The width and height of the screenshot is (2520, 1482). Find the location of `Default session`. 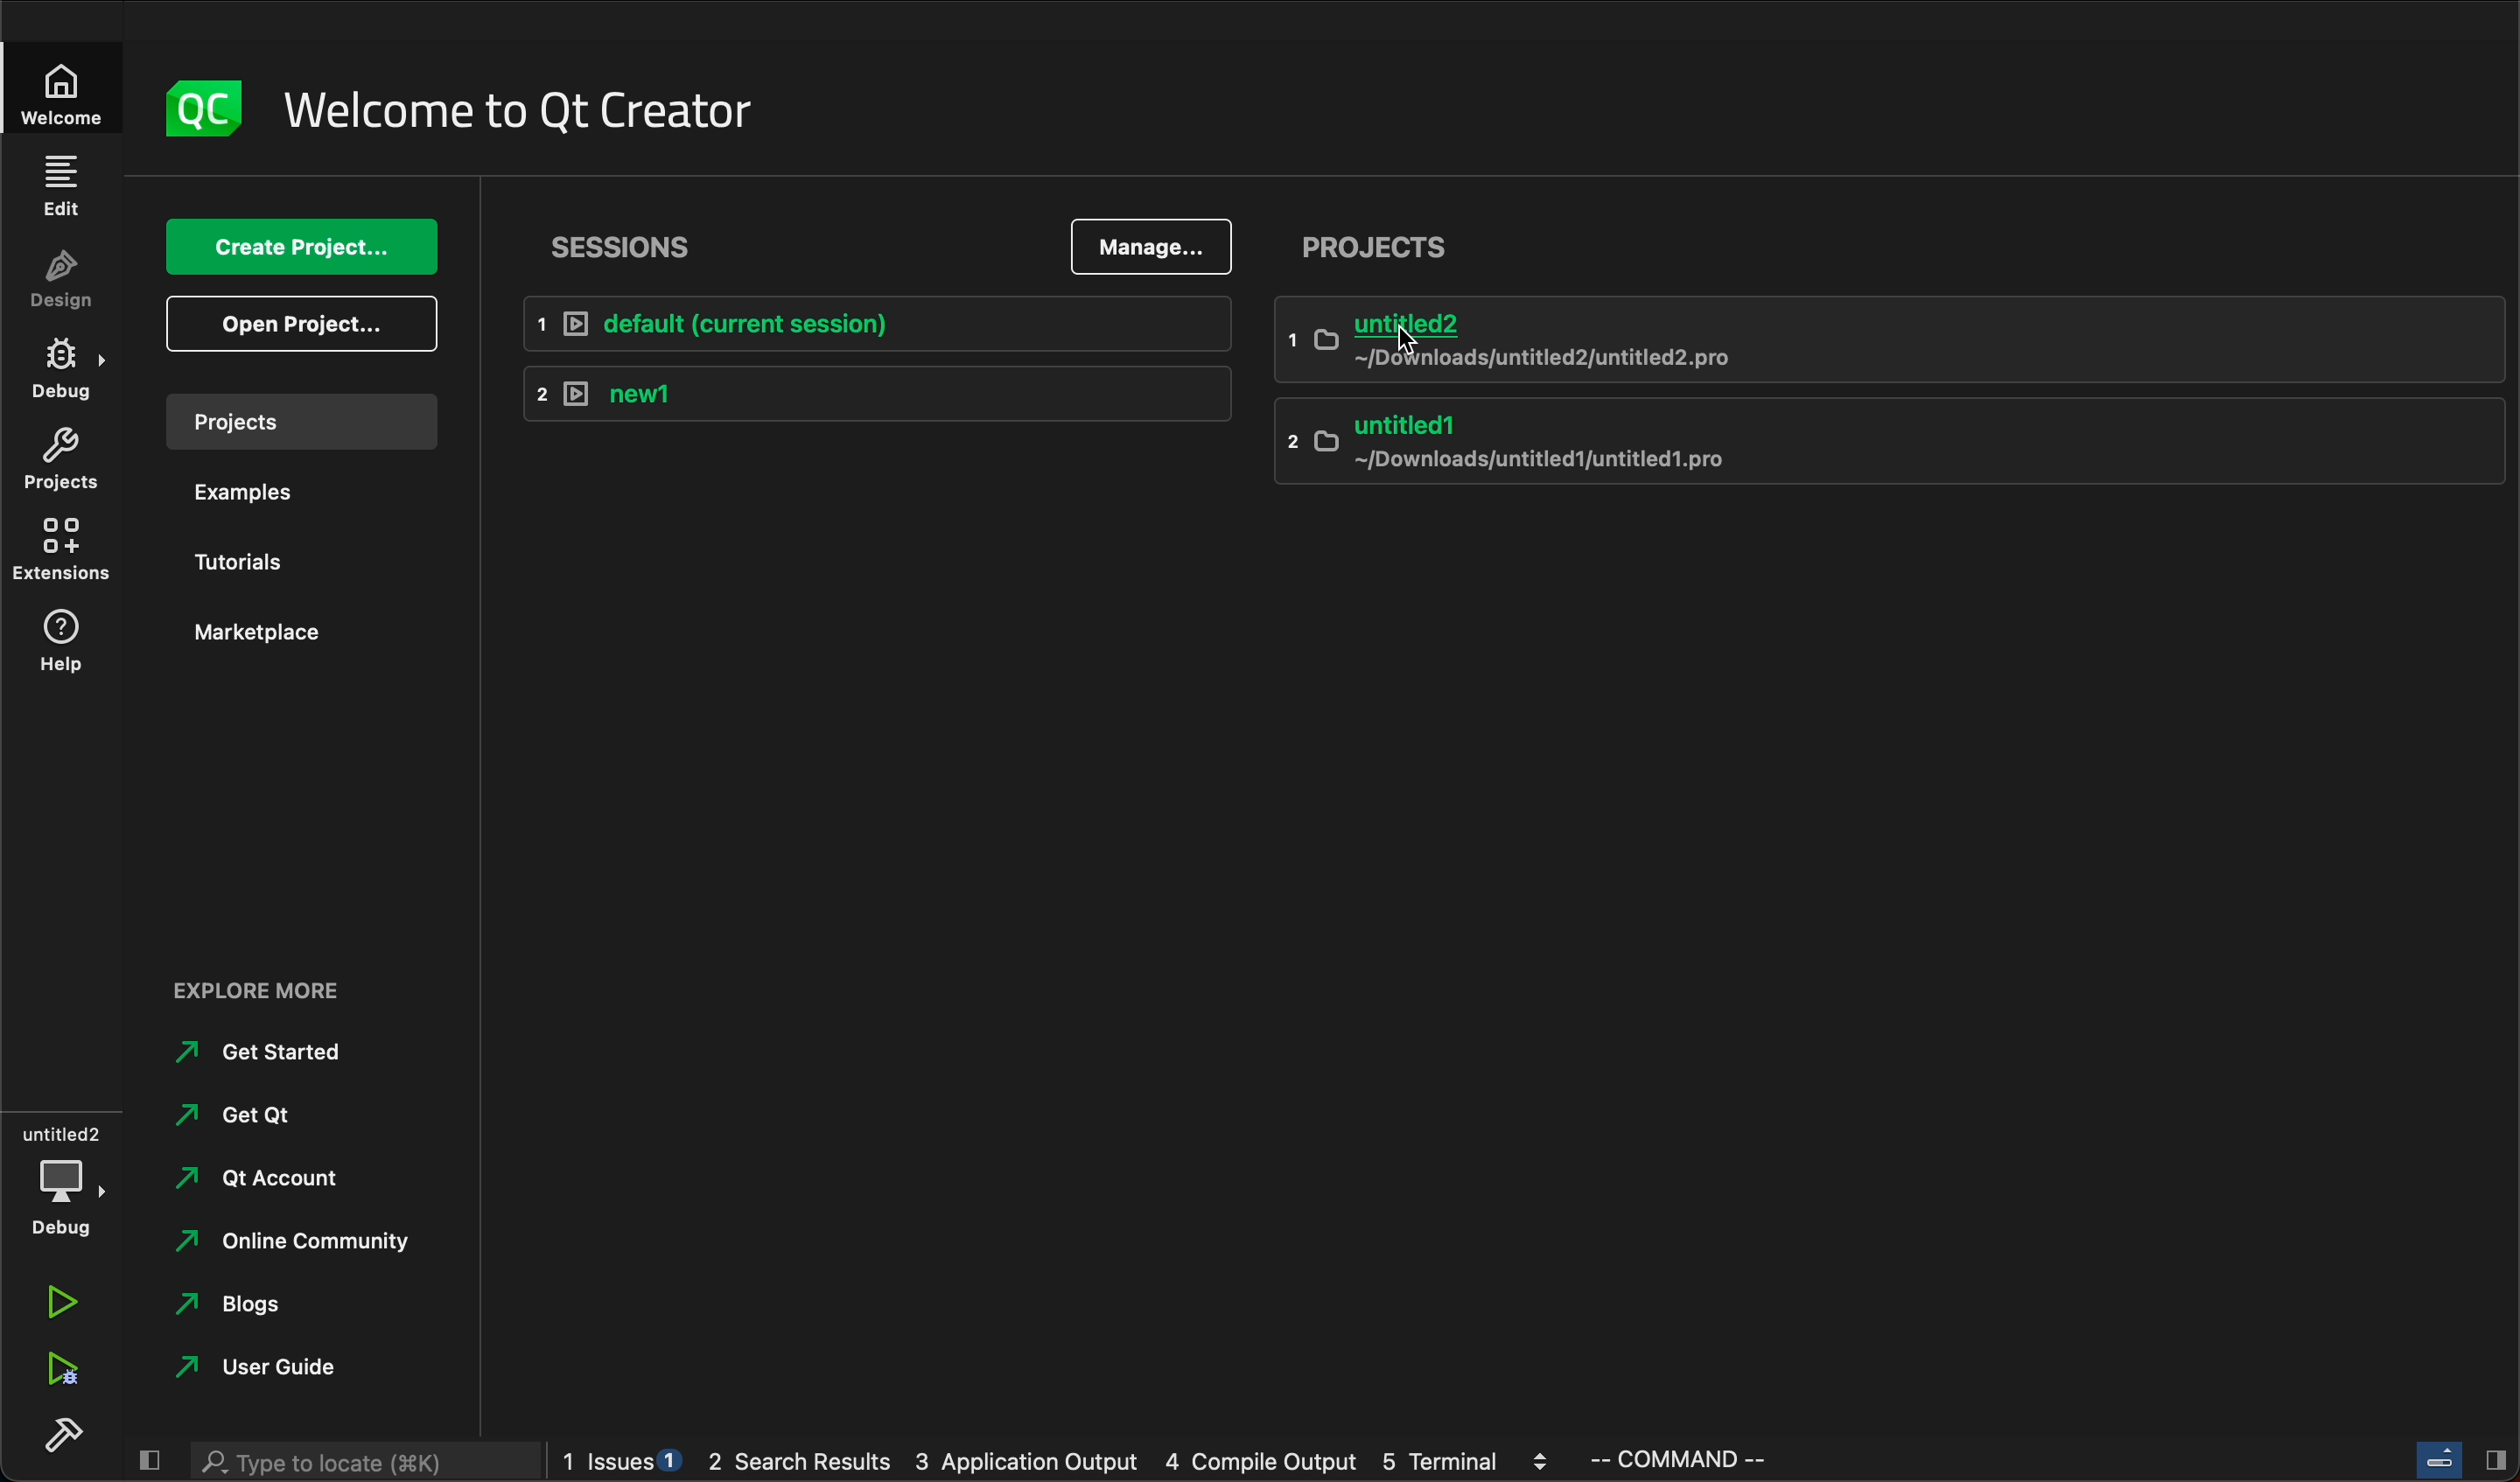

Default session is located at coordinates (883, 322).